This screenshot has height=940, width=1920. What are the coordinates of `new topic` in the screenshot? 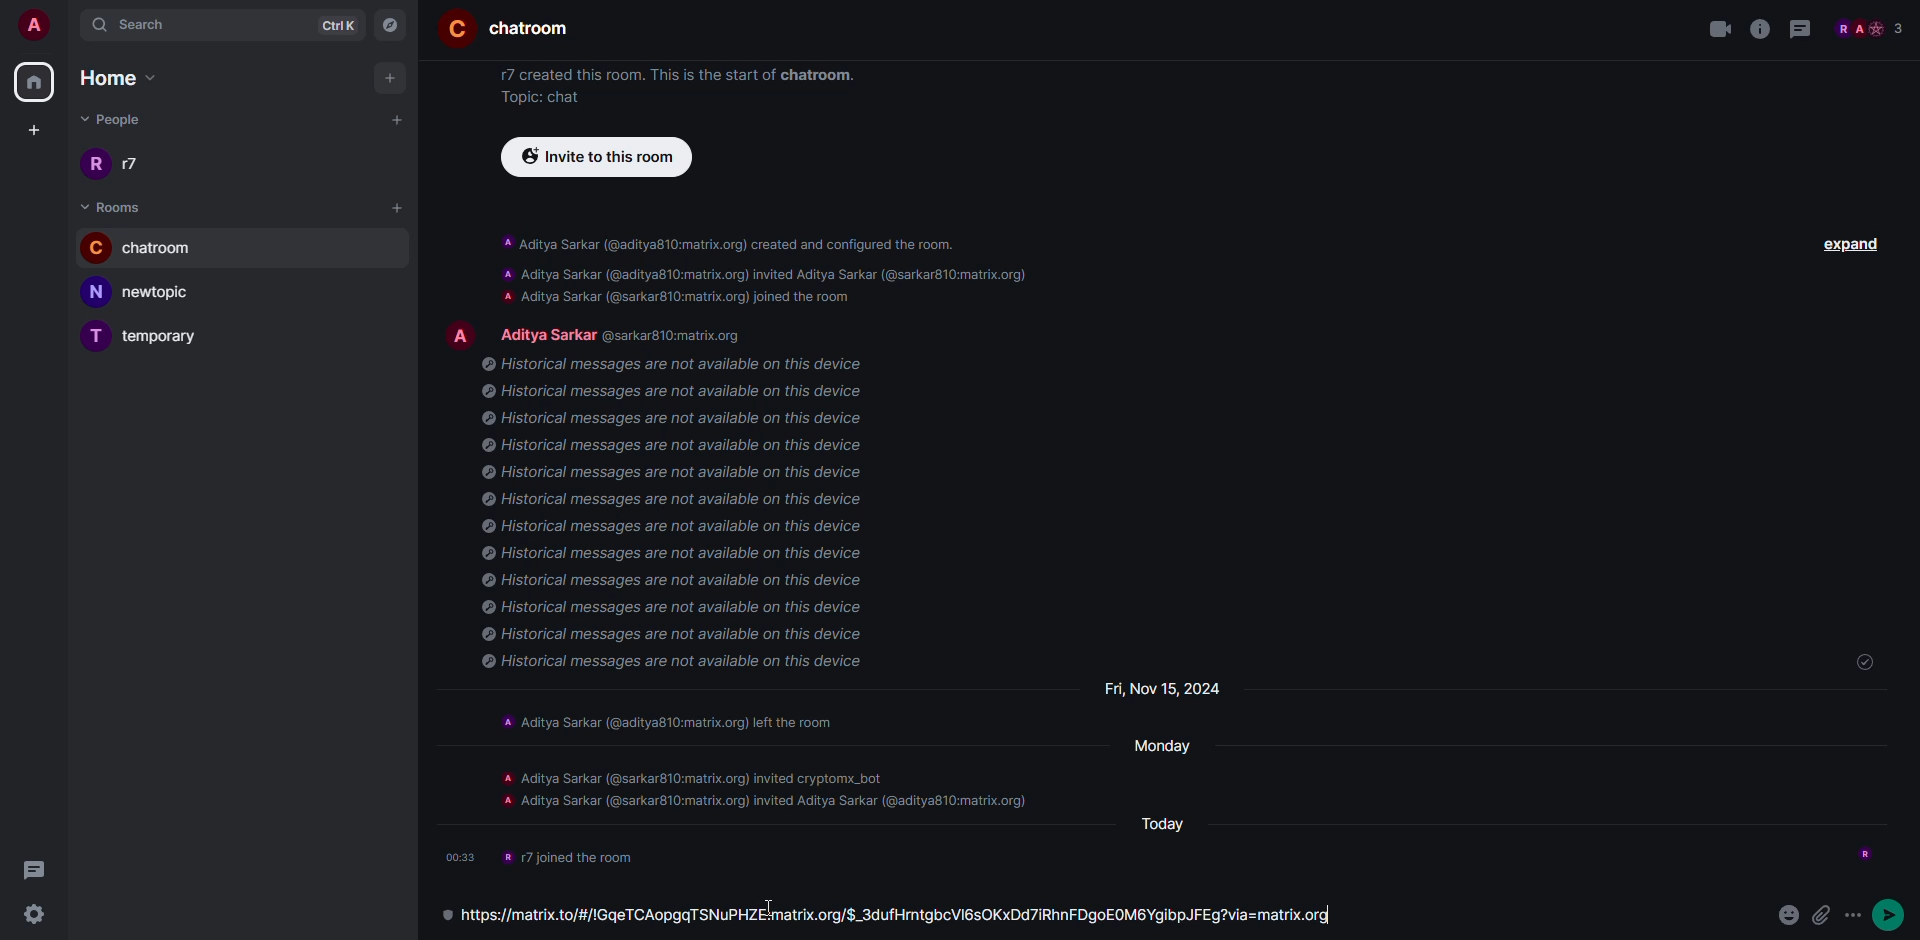 It's located at (148, 291).